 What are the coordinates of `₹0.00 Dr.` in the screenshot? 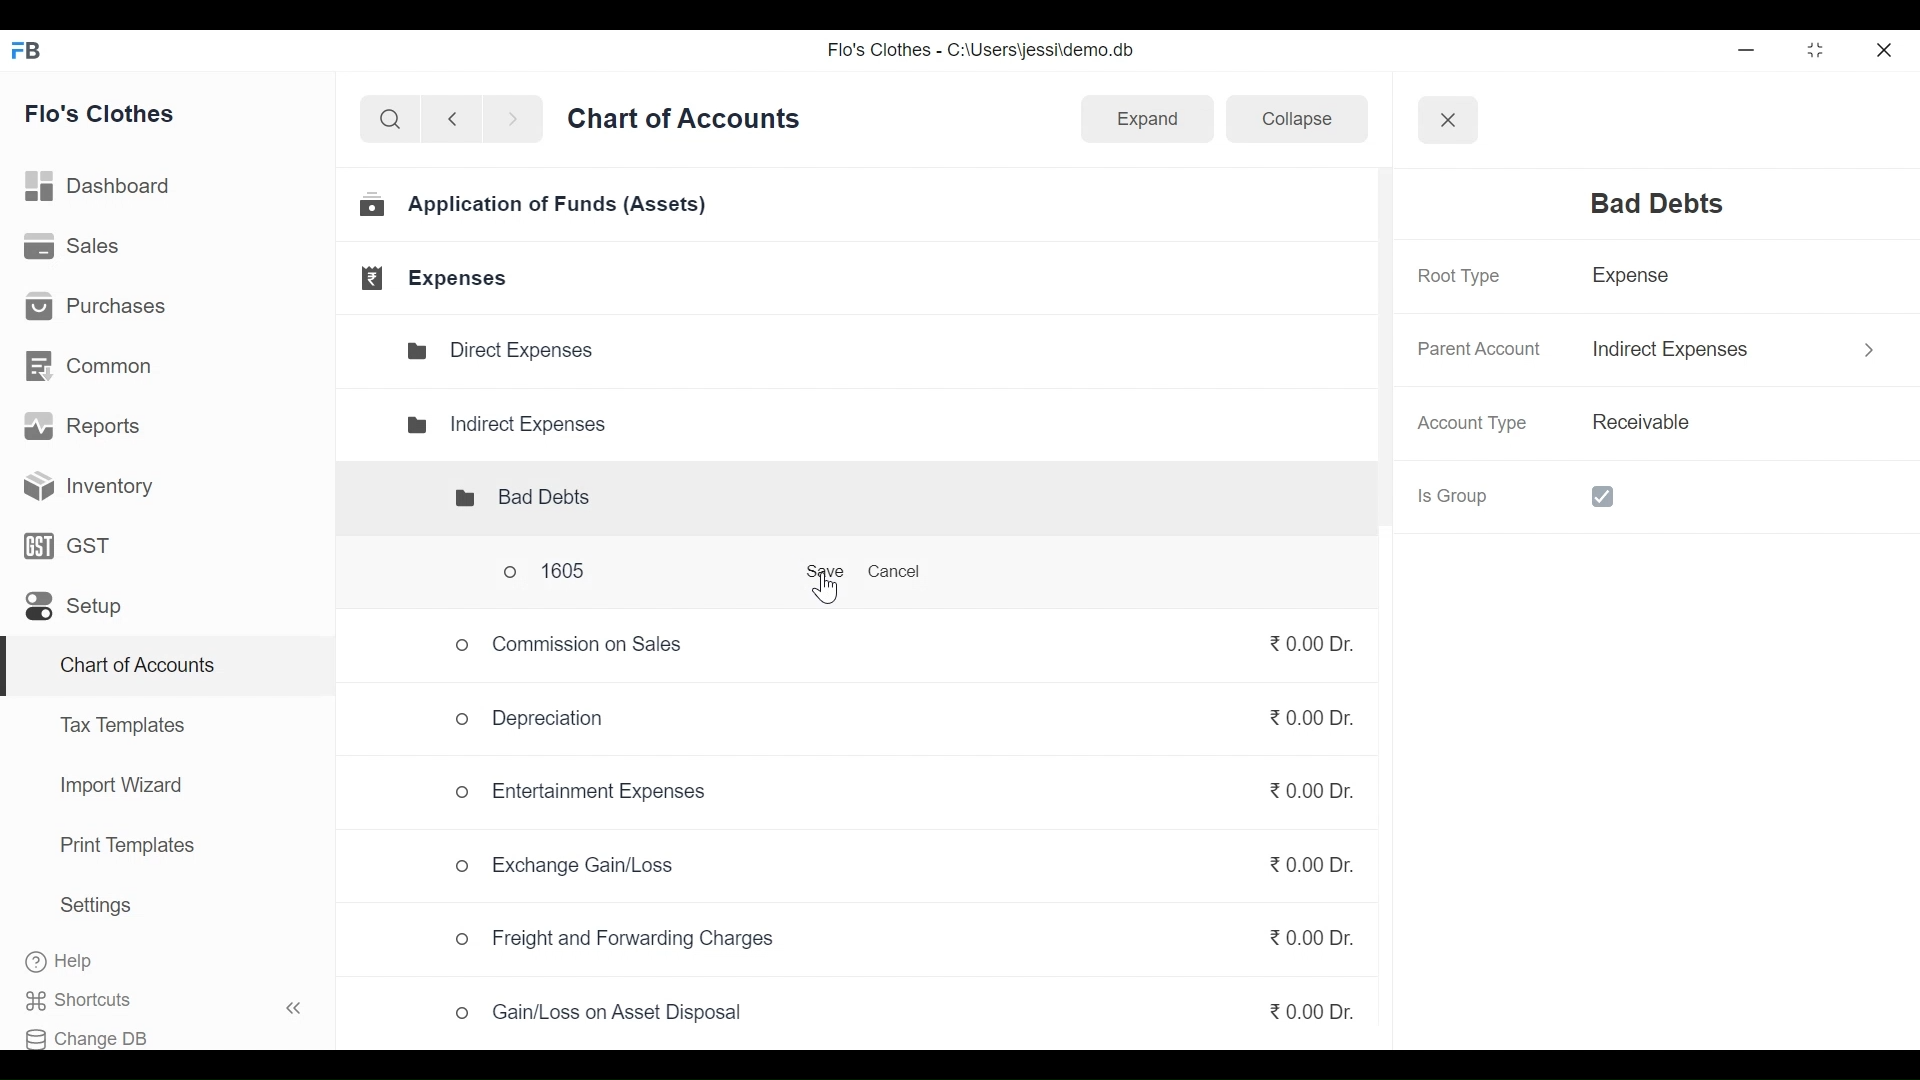 It's located at (1312, 1007).